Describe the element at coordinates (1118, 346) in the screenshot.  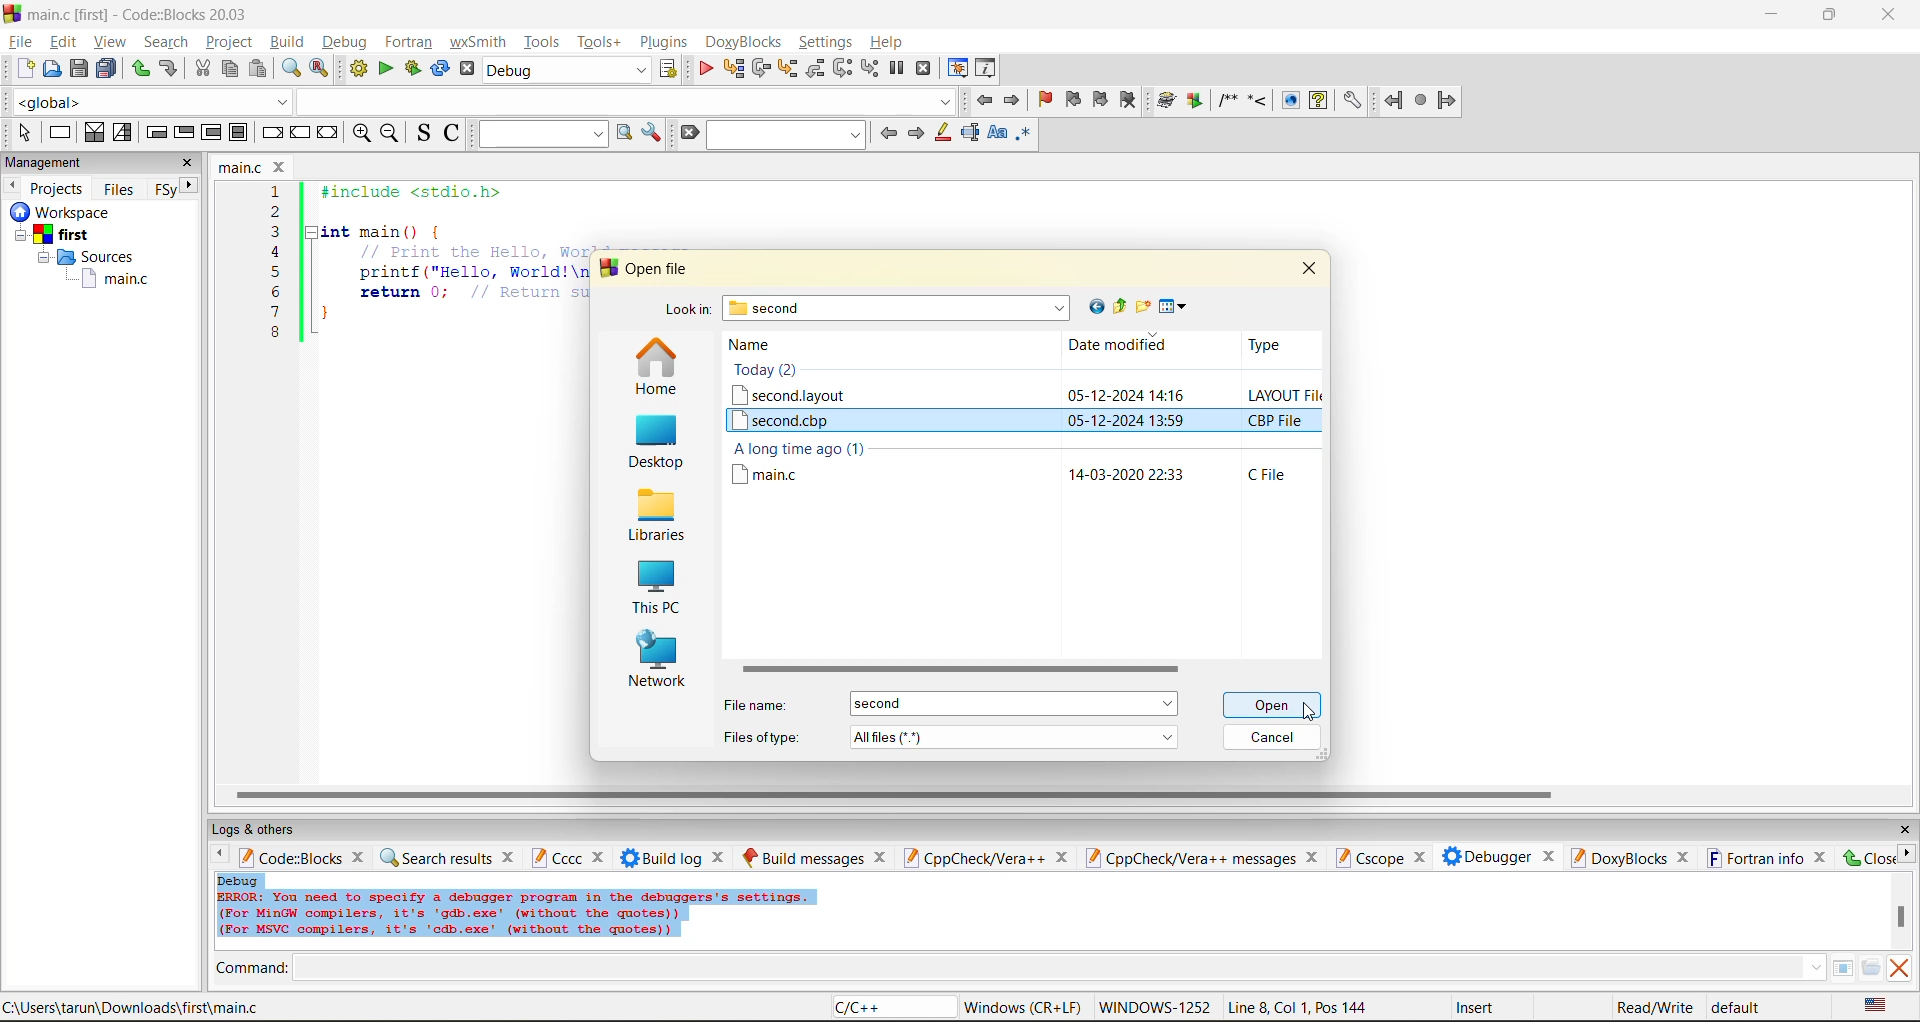
I see `date modified` at that location.